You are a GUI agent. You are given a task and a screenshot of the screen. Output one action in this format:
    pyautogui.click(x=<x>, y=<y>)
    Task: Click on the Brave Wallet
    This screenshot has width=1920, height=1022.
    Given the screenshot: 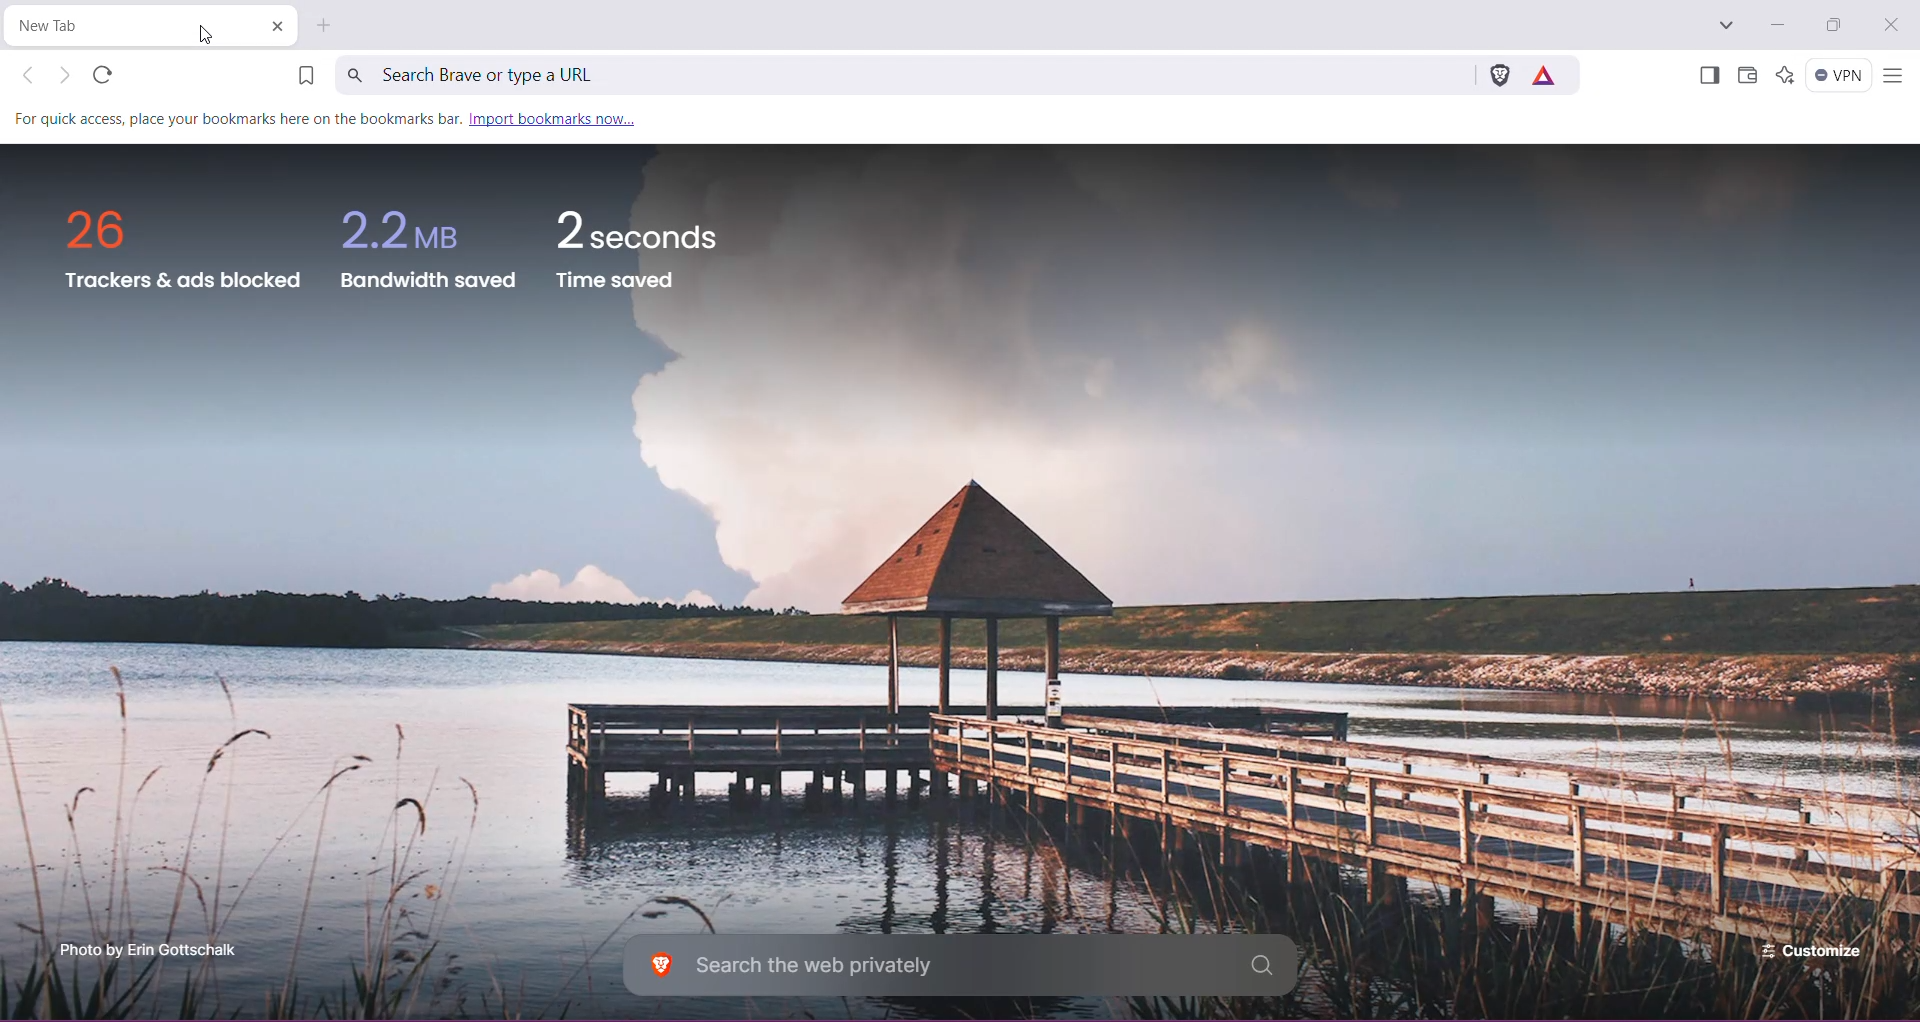 What is the action you would take?
    pyautogui.click(x=1747, y=75)
    